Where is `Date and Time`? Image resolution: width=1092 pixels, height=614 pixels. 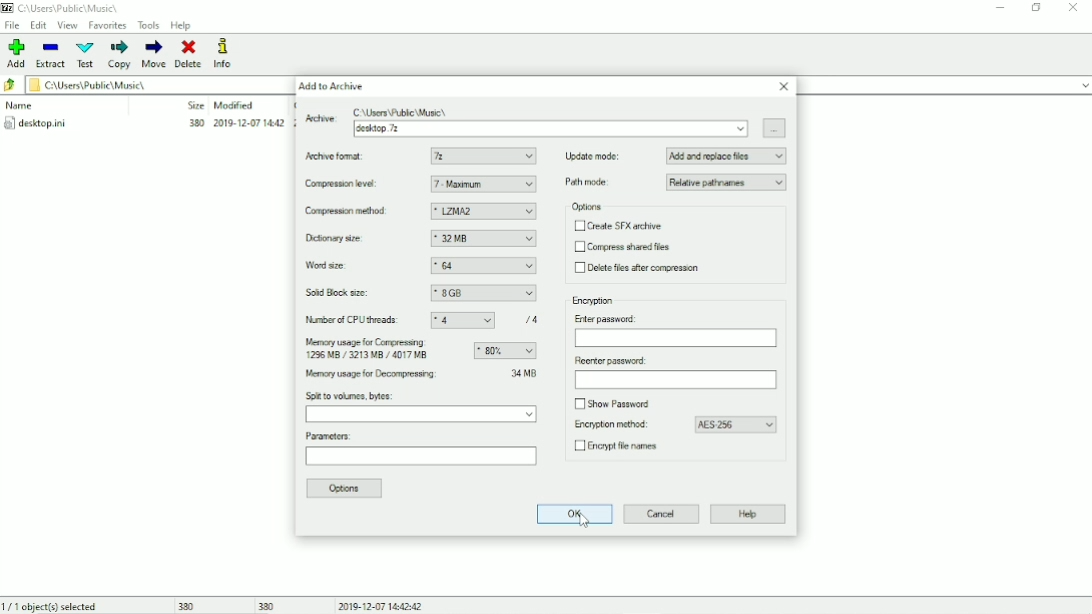 Date and Time is located at coordinates (382, 605).